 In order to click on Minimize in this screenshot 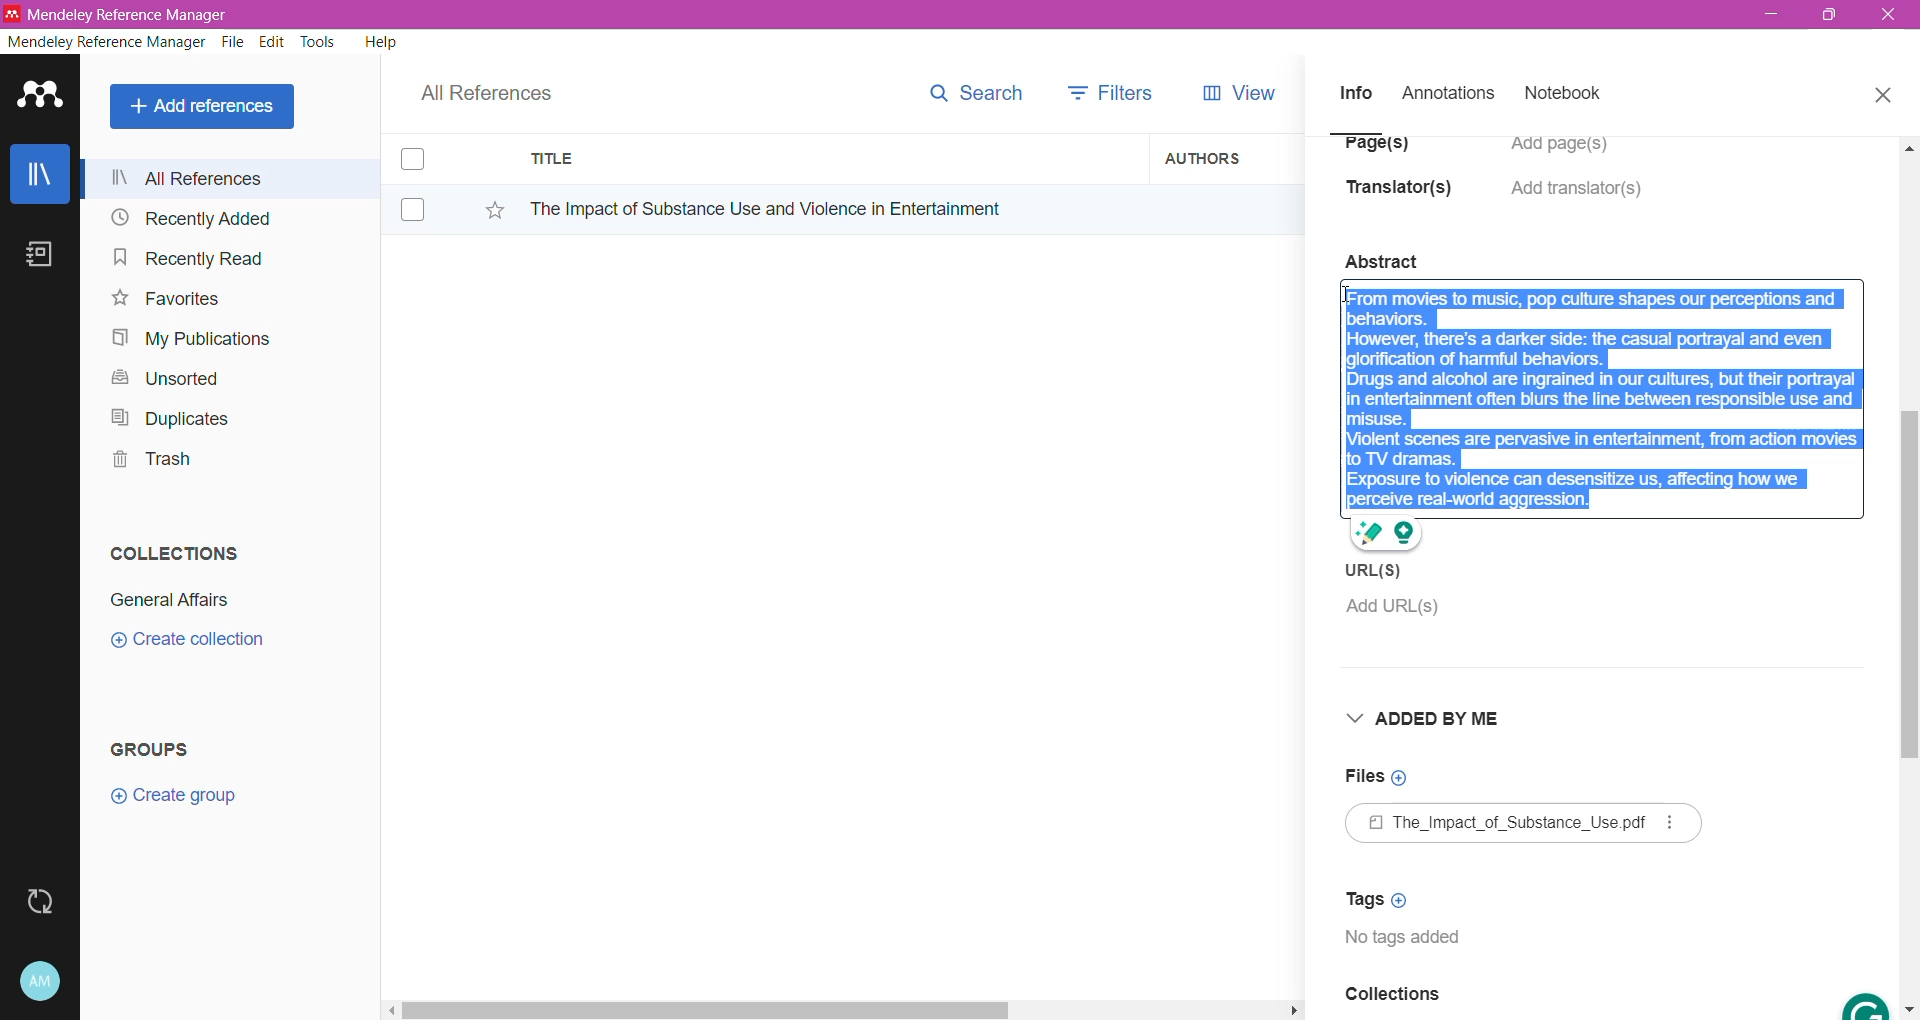, I will do `click(1771, 15)`.